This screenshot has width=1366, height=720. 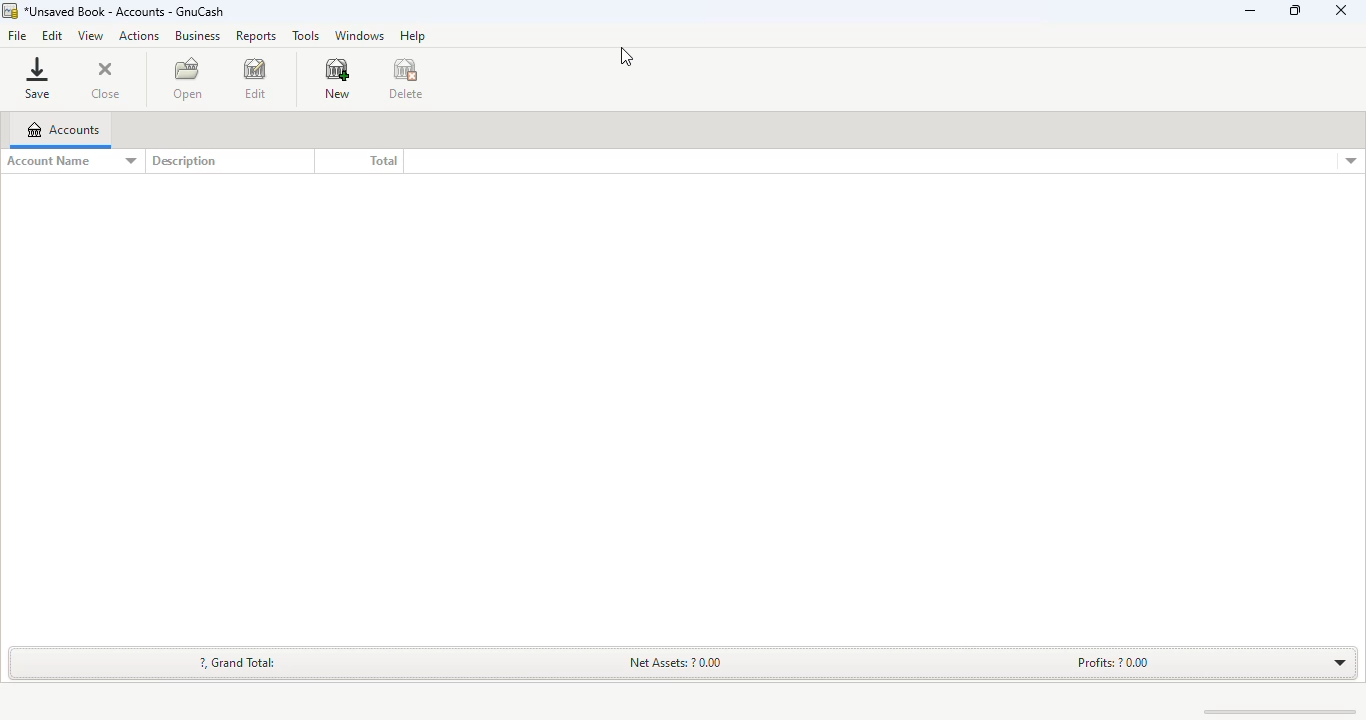 I want to click on total, so click(x=383, y=161).